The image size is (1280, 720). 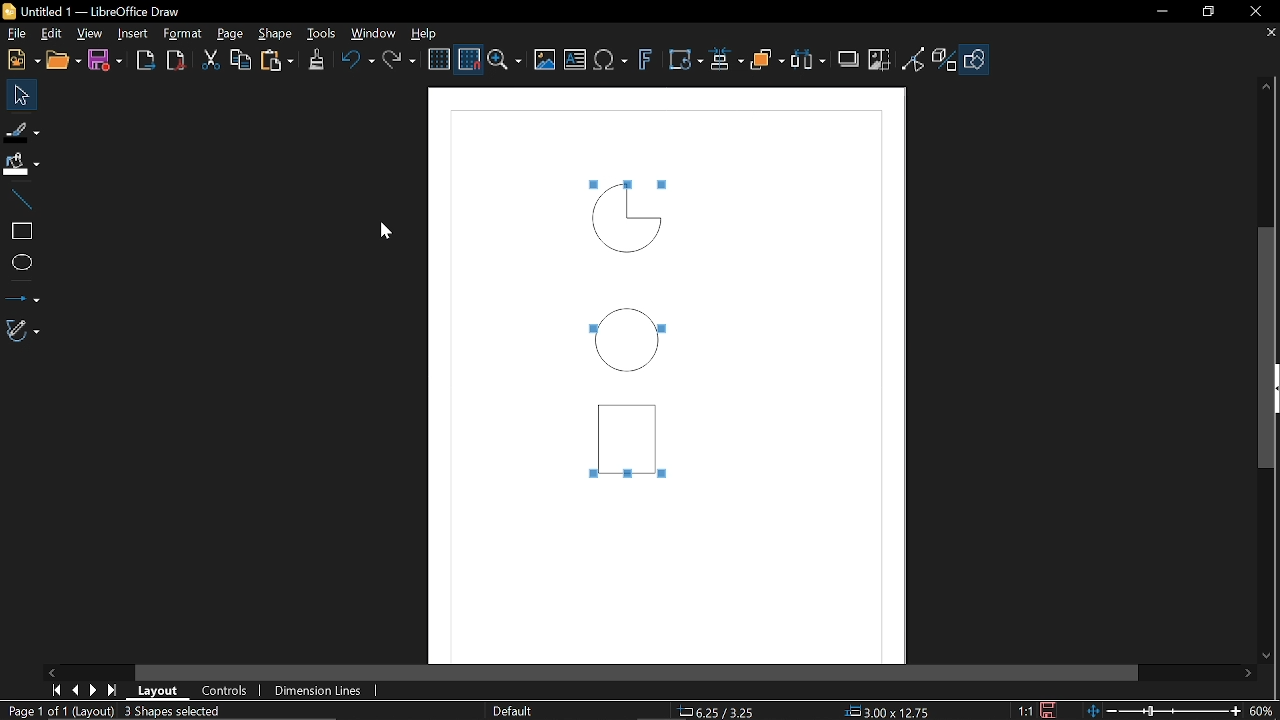 What do you see at coordinates (506, 60) in the screenshot?
I see `Zoom` at bounding box center [506, 60].